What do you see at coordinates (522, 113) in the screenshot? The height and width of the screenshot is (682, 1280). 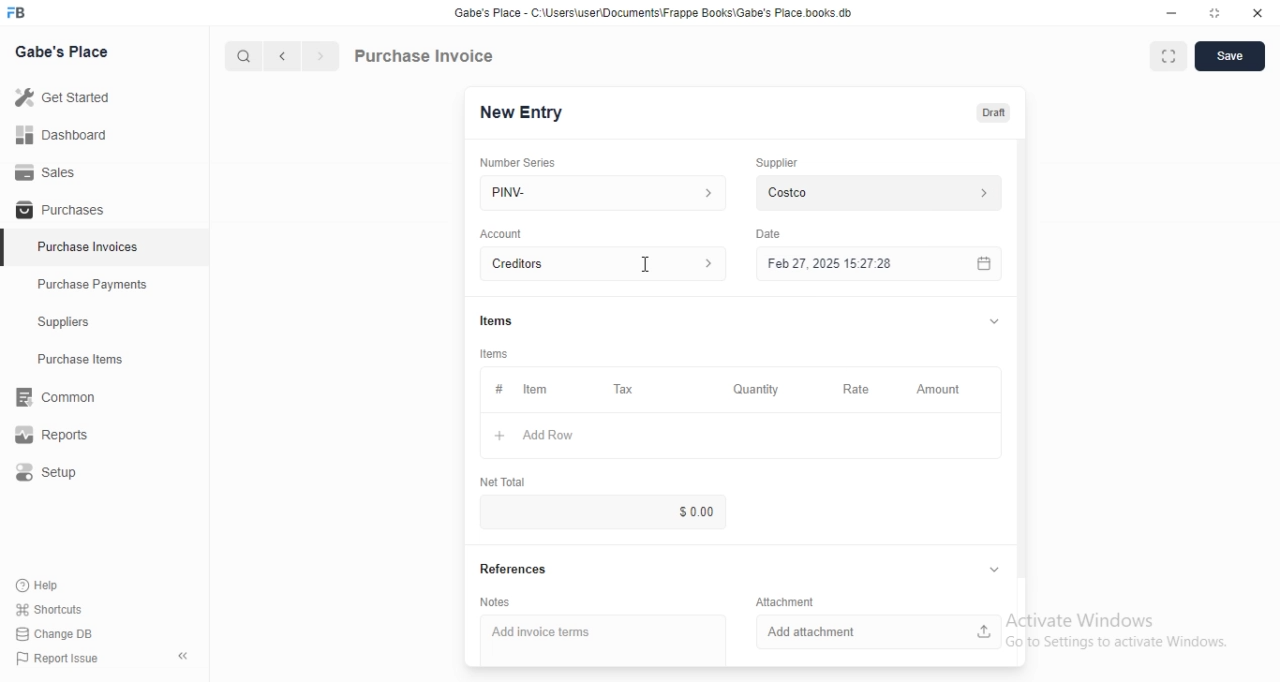 I see `New Entry` at bounding box center [522, 113].